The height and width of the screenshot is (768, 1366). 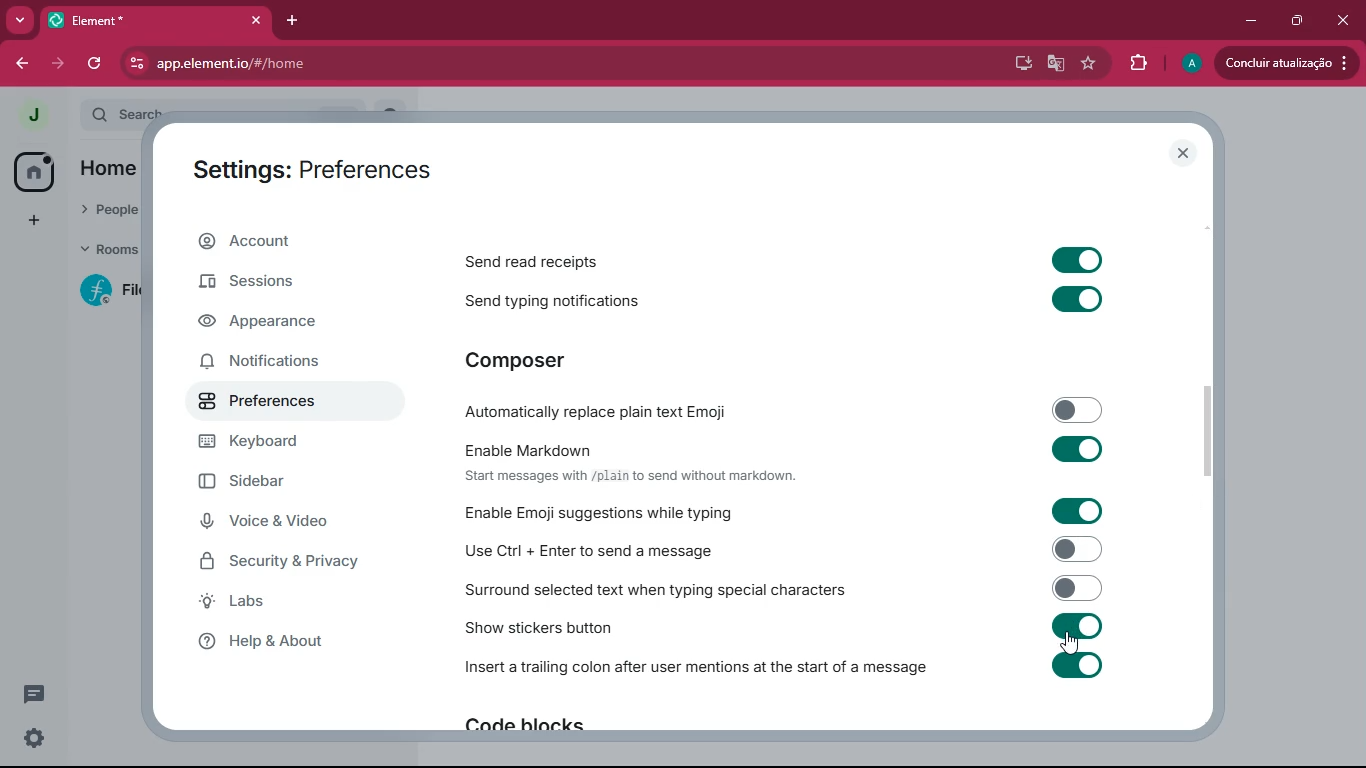 I want to click on more, so click(x=20, y=21).